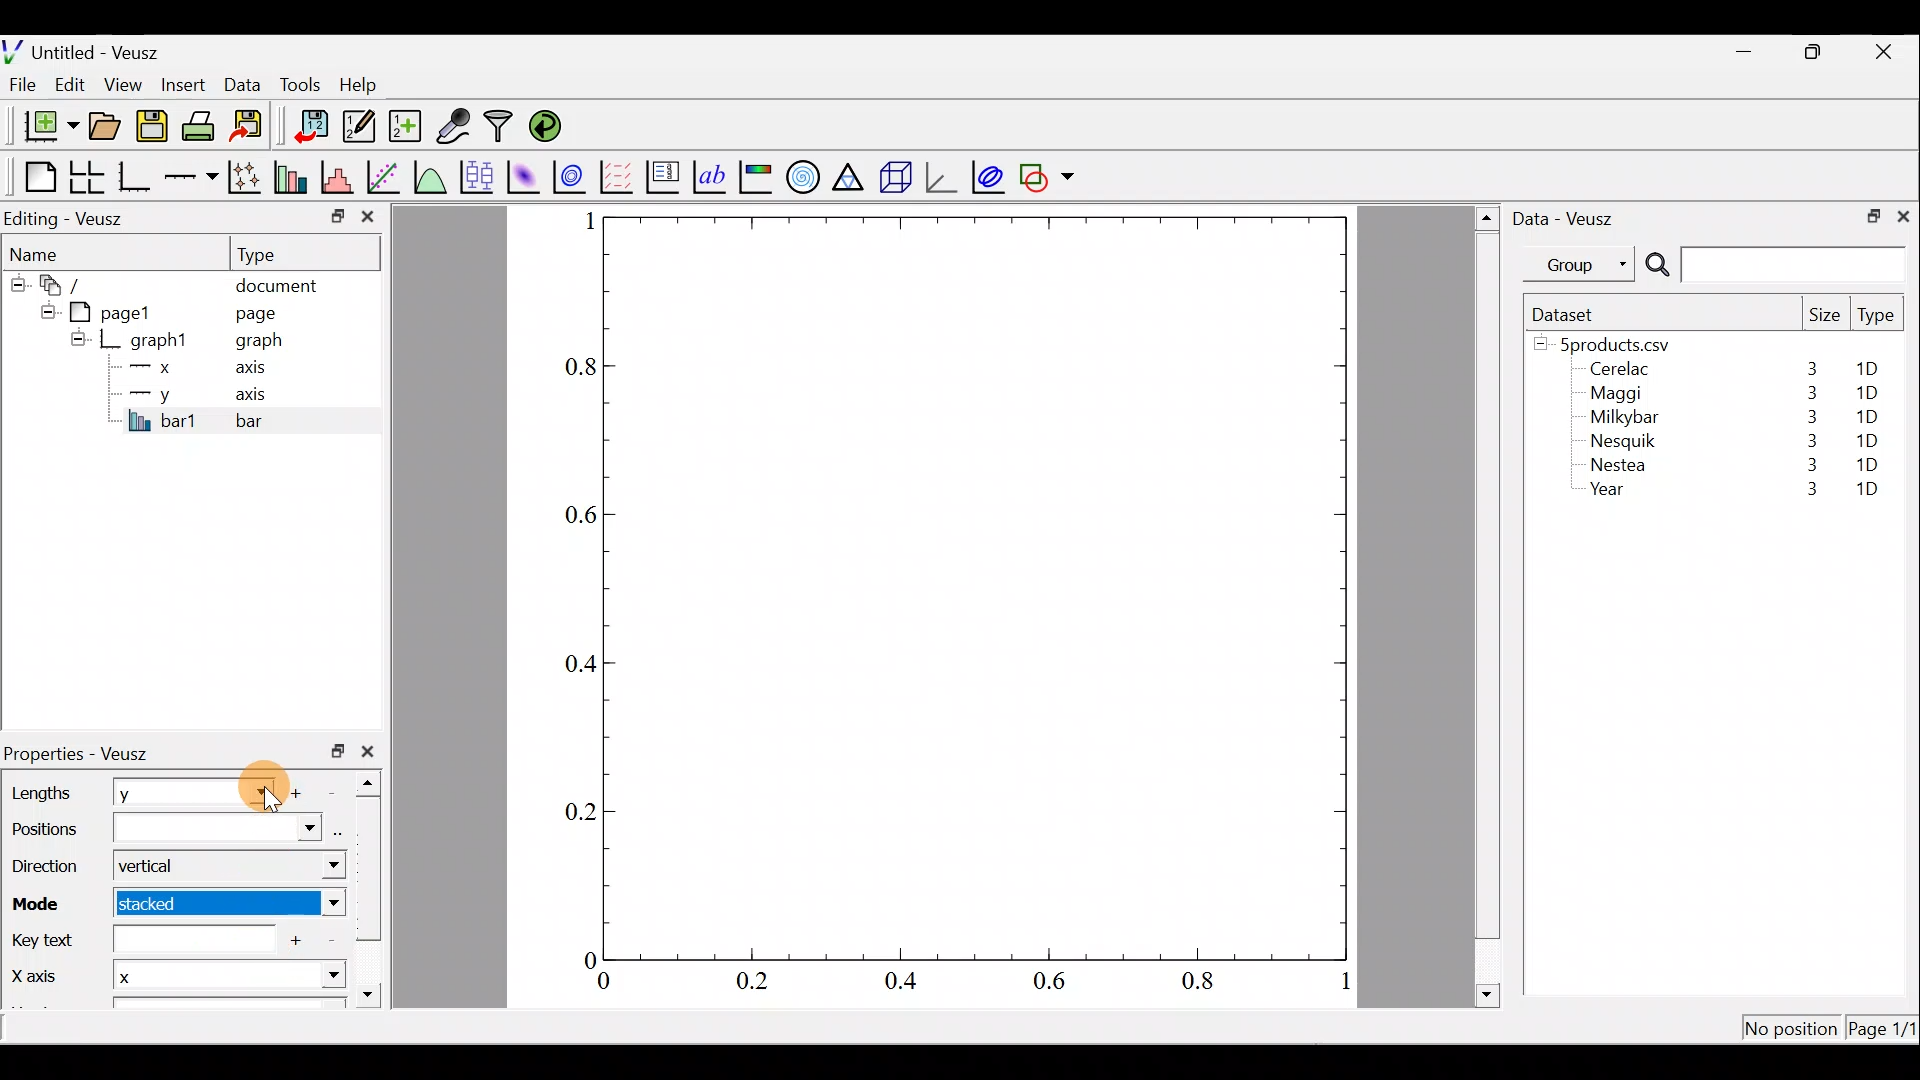 The width and height of the screenshot is (1920, 1080). Describe the element at coordinates (1057, 986) in the screenshot. I see `0.6` at that location.